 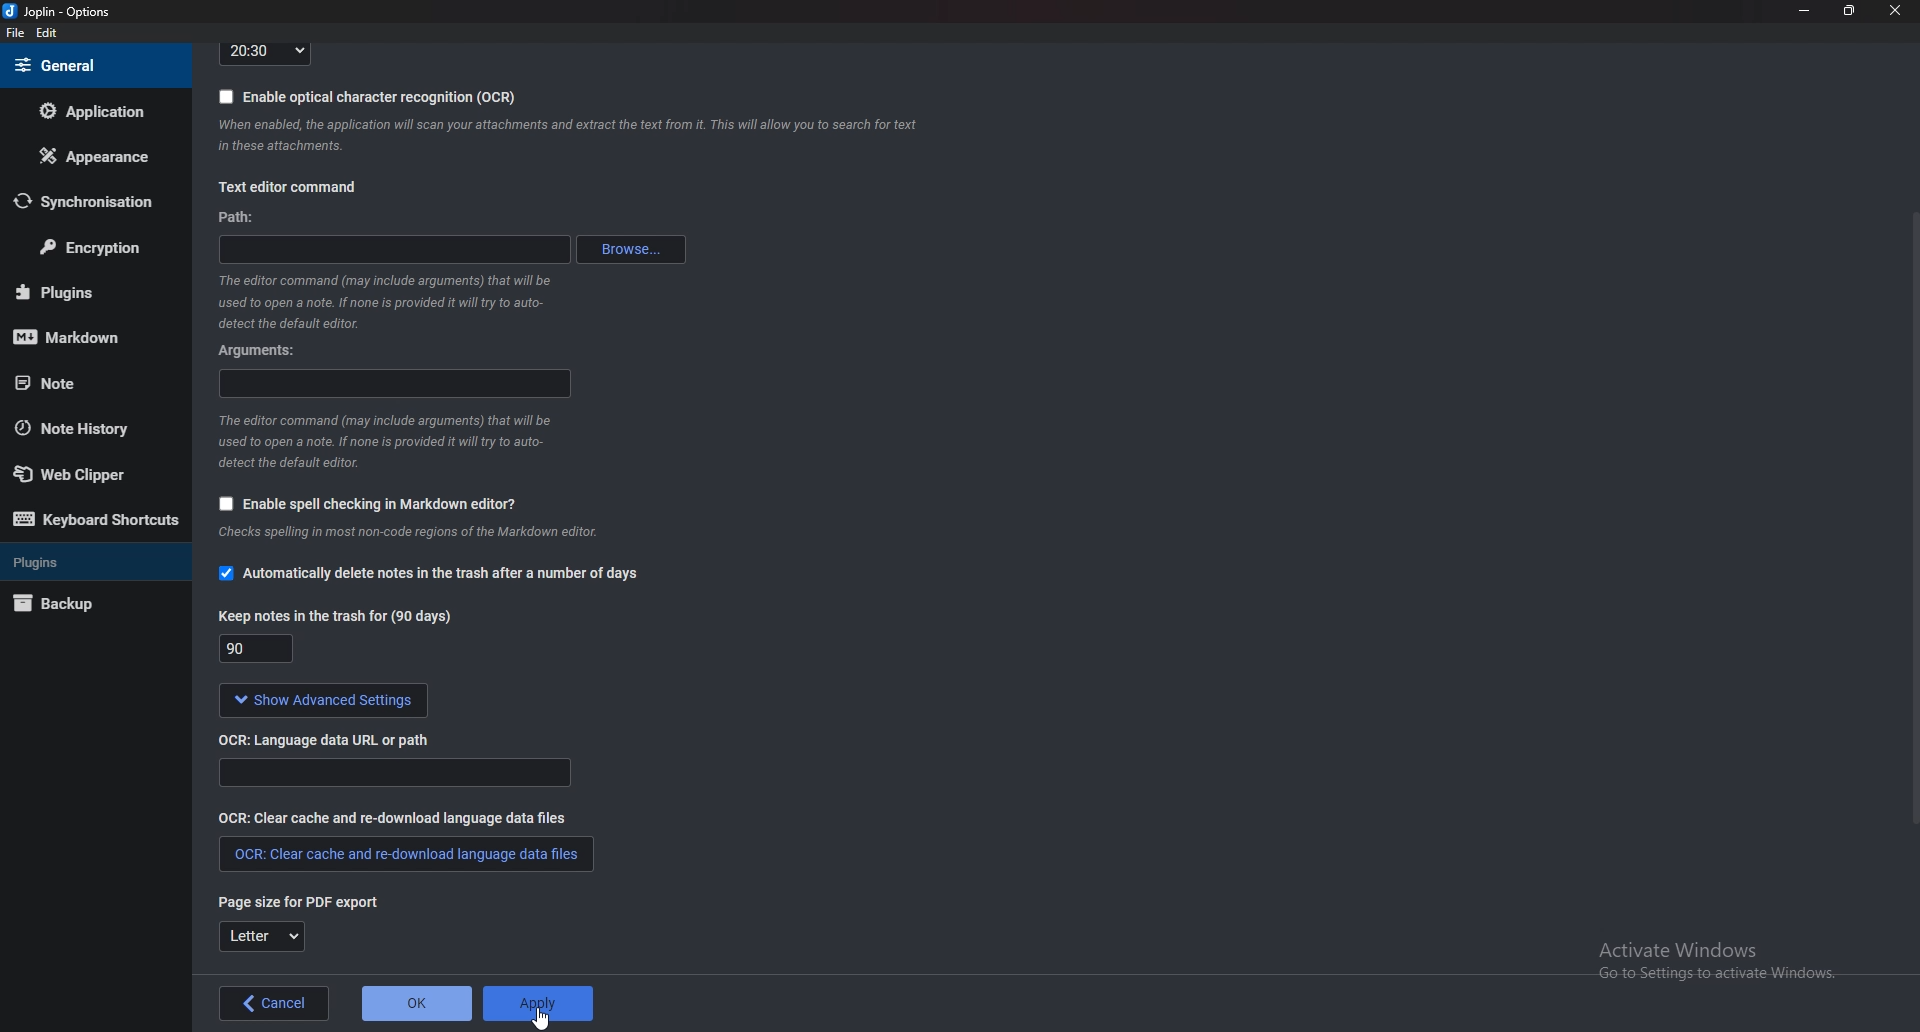 What do you see at coordinates (82, 429) in the screenshot?
I see `Note history` at bounding box center [82, 429].